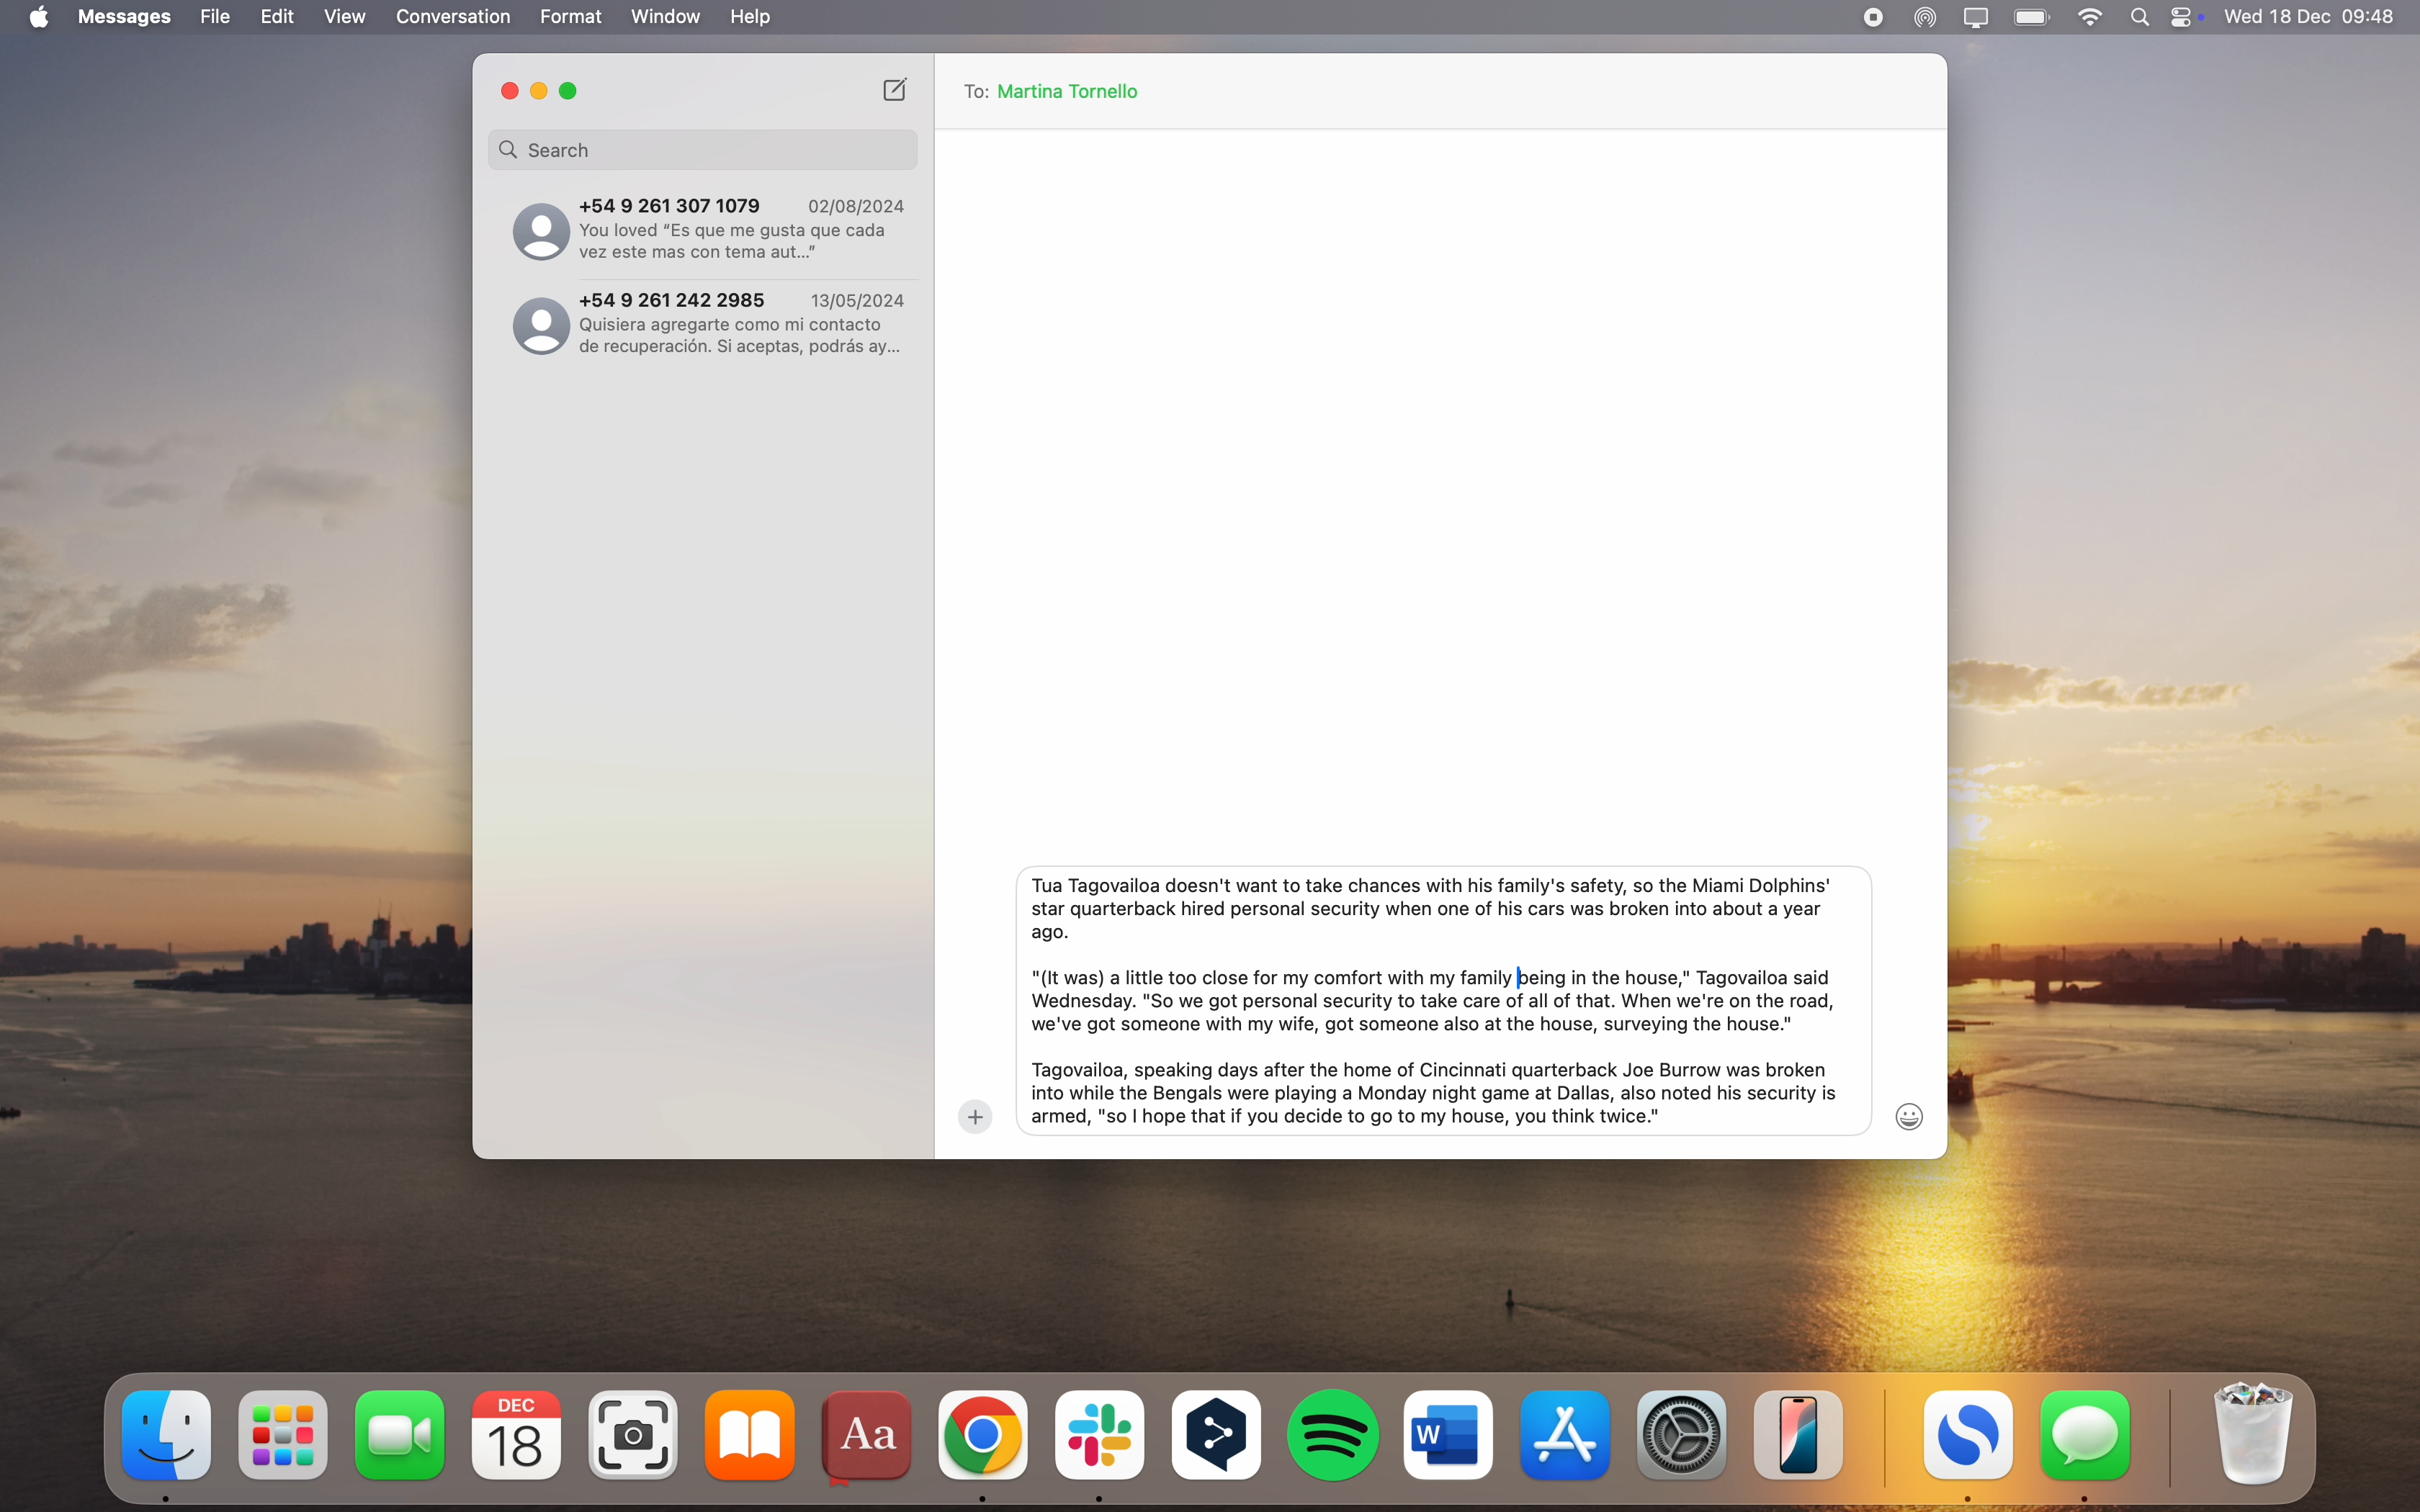 Image resolution: width=2420 pixels, height=1512 pixels. What do you see at coordinates (1335, 1435) in the screenshot?
I see `Spotify` at bounding box center [1335, 1435].